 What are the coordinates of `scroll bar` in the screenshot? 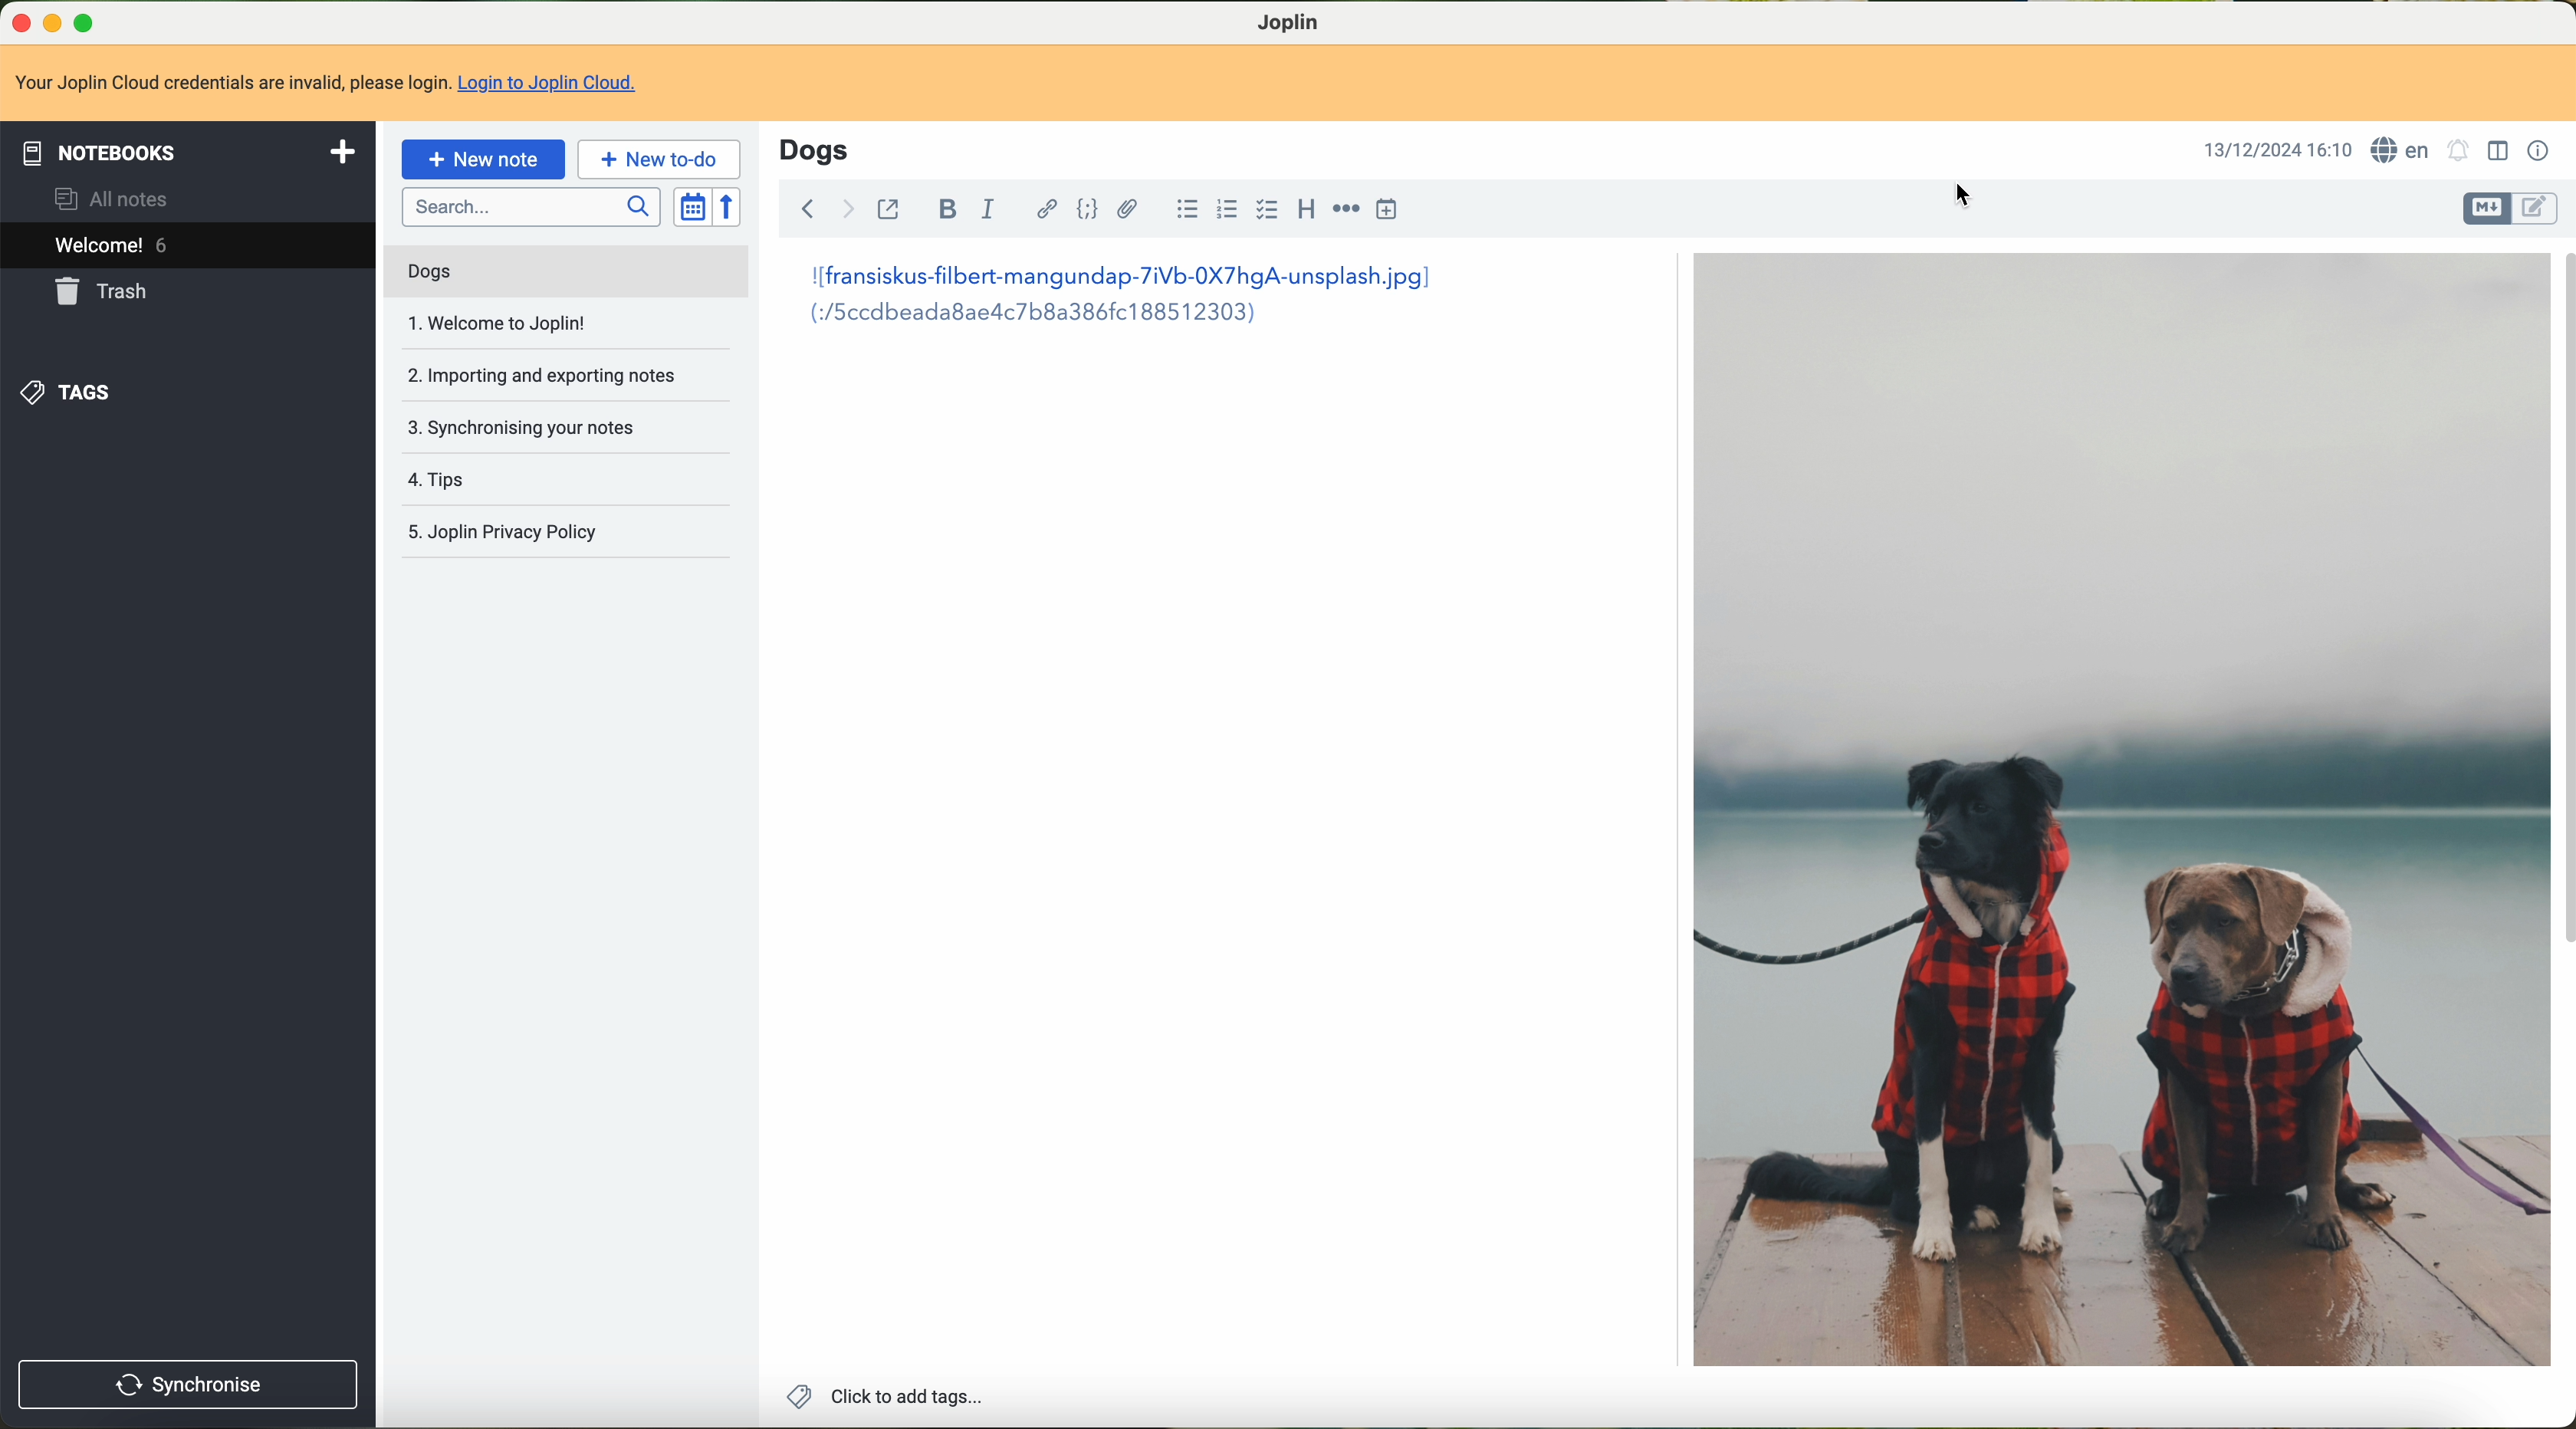 It's located at (2560, 608).